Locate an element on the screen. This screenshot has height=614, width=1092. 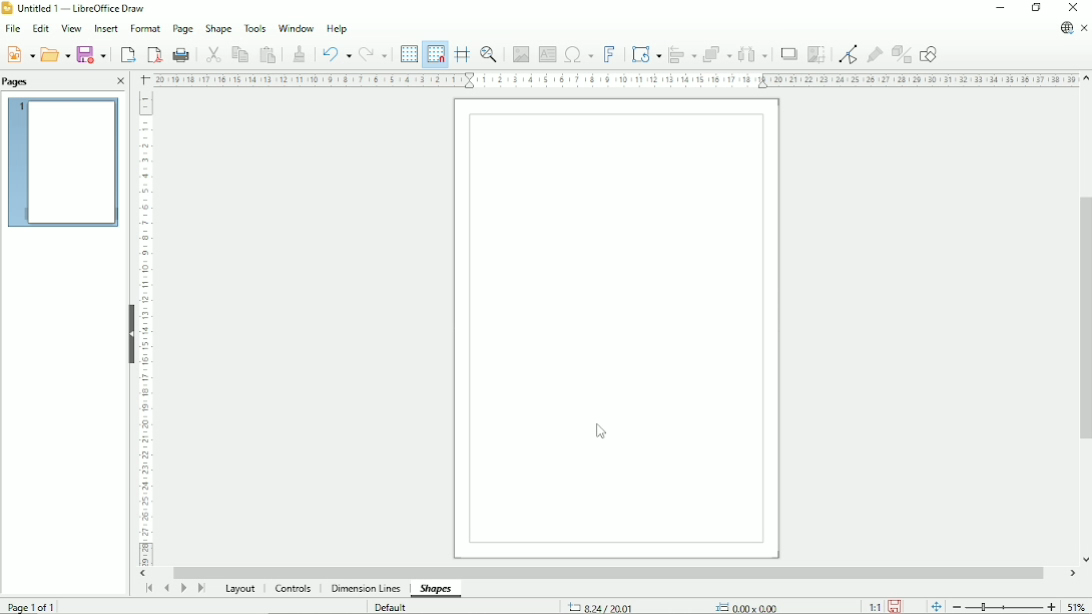
Close document is located at coordinates (1086, 29).